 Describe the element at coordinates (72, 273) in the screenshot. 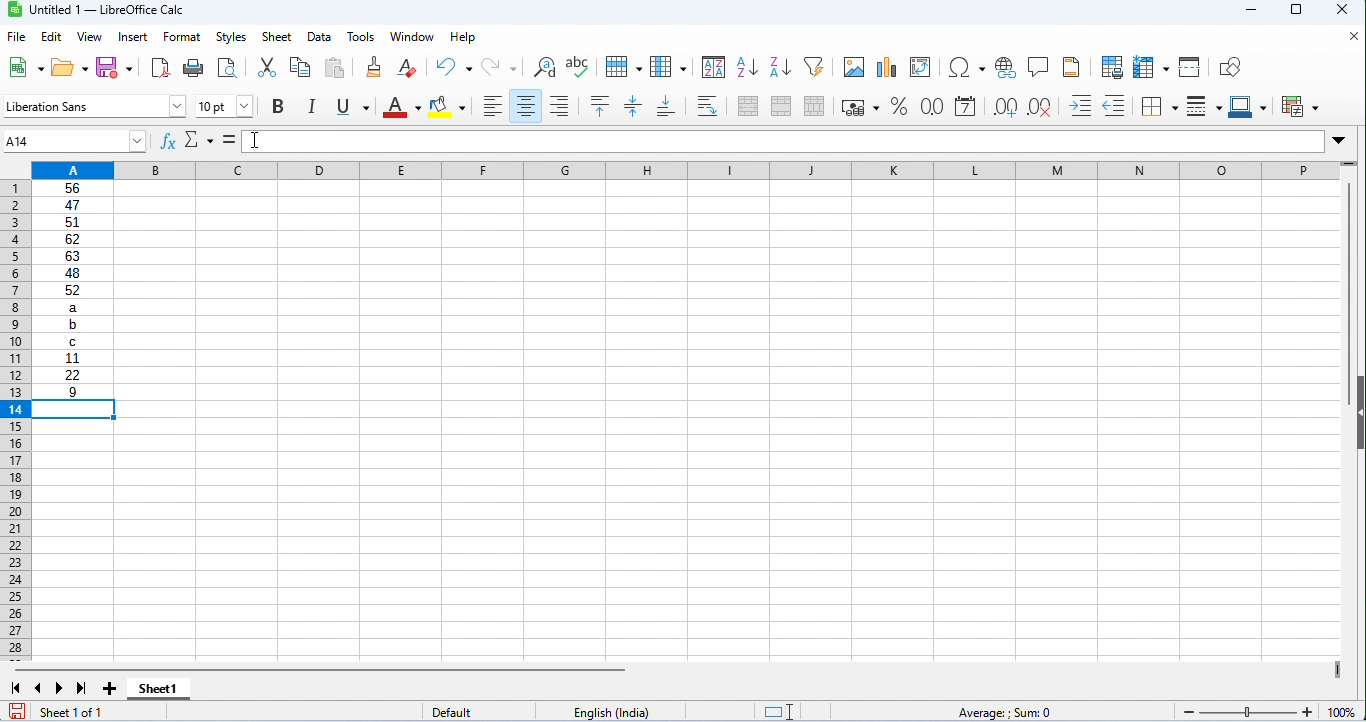

I see `48` at that location.